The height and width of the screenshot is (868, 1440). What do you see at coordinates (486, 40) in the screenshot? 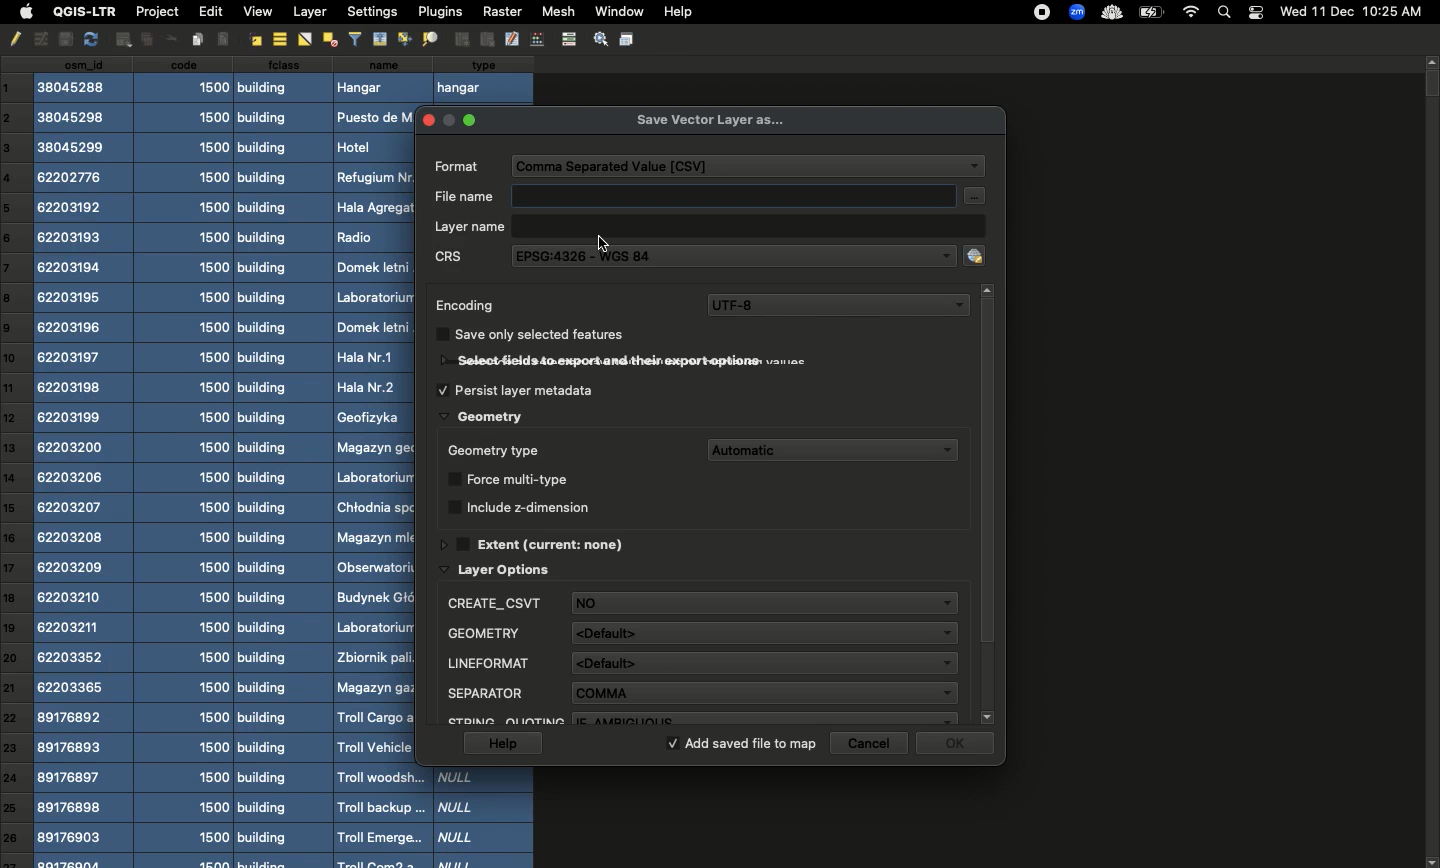
I see `Ungroup Objects` at bounding box center [486, 40].